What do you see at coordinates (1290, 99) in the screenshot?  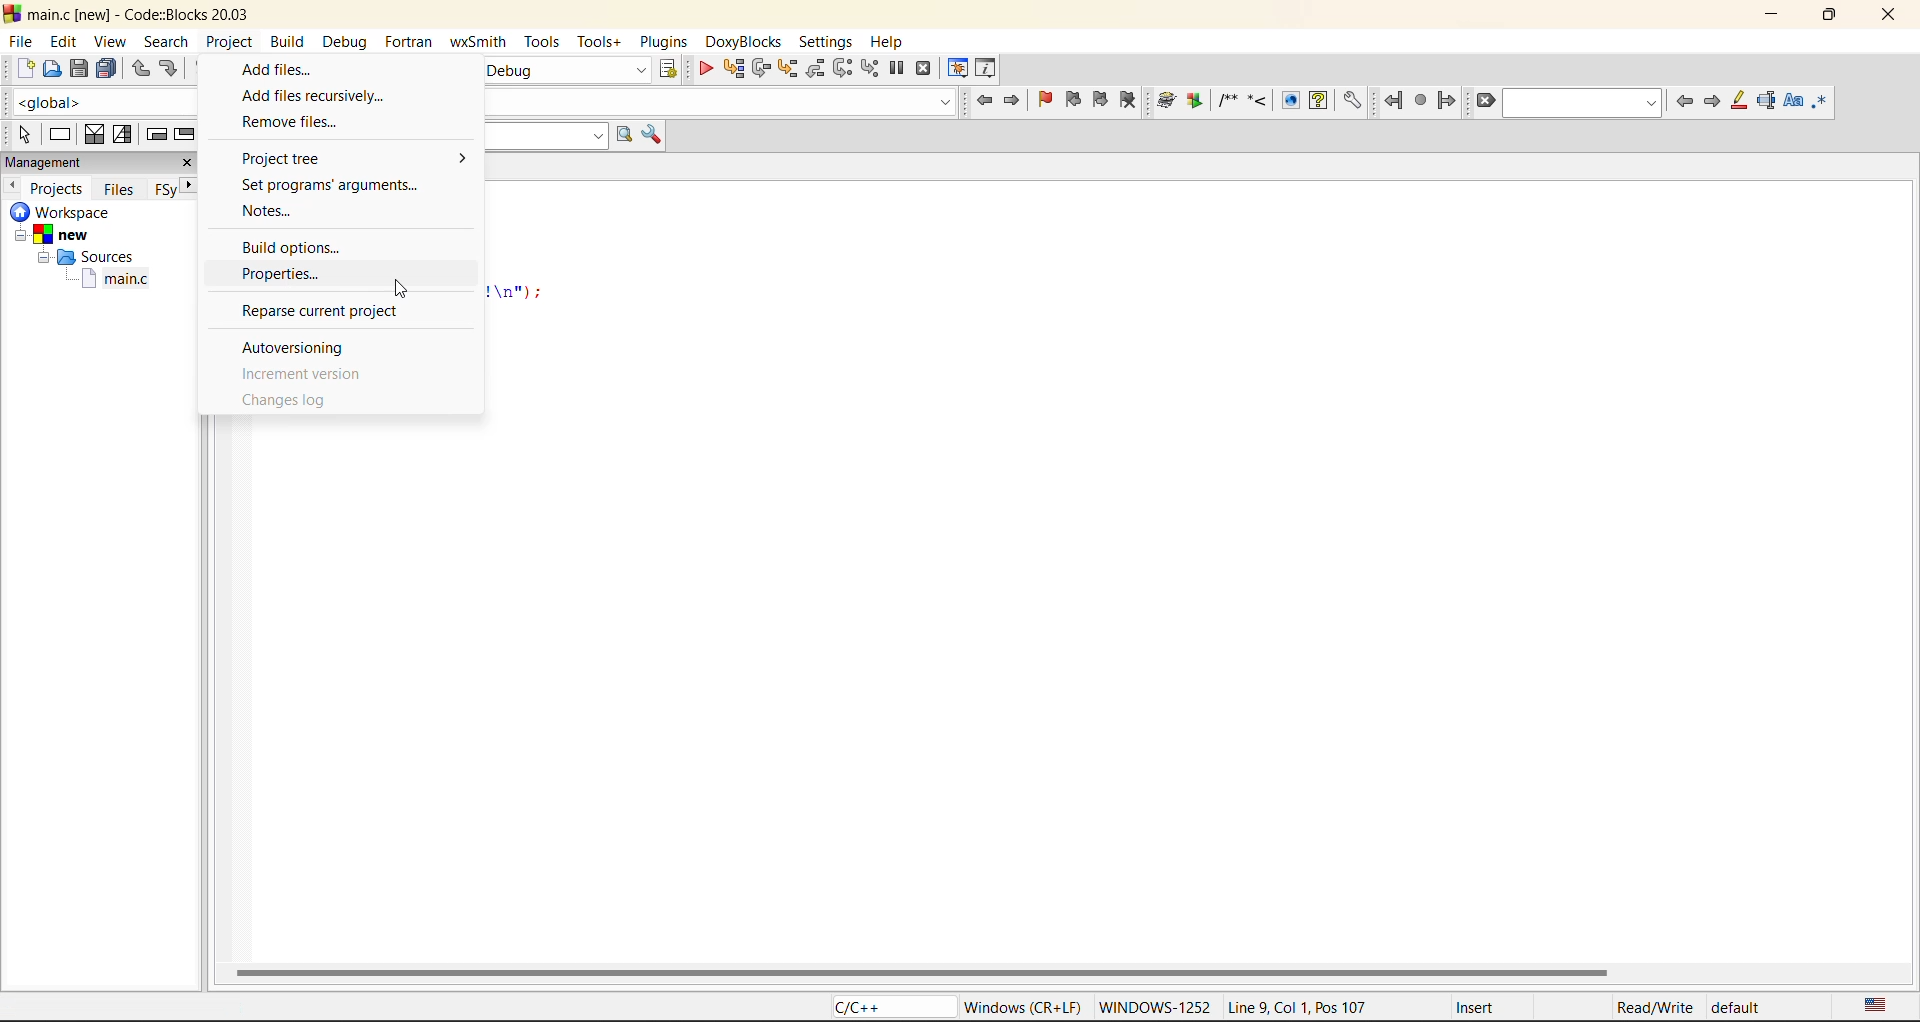 I see `Run HTML Documentation` at bounding box center [1290, 99].